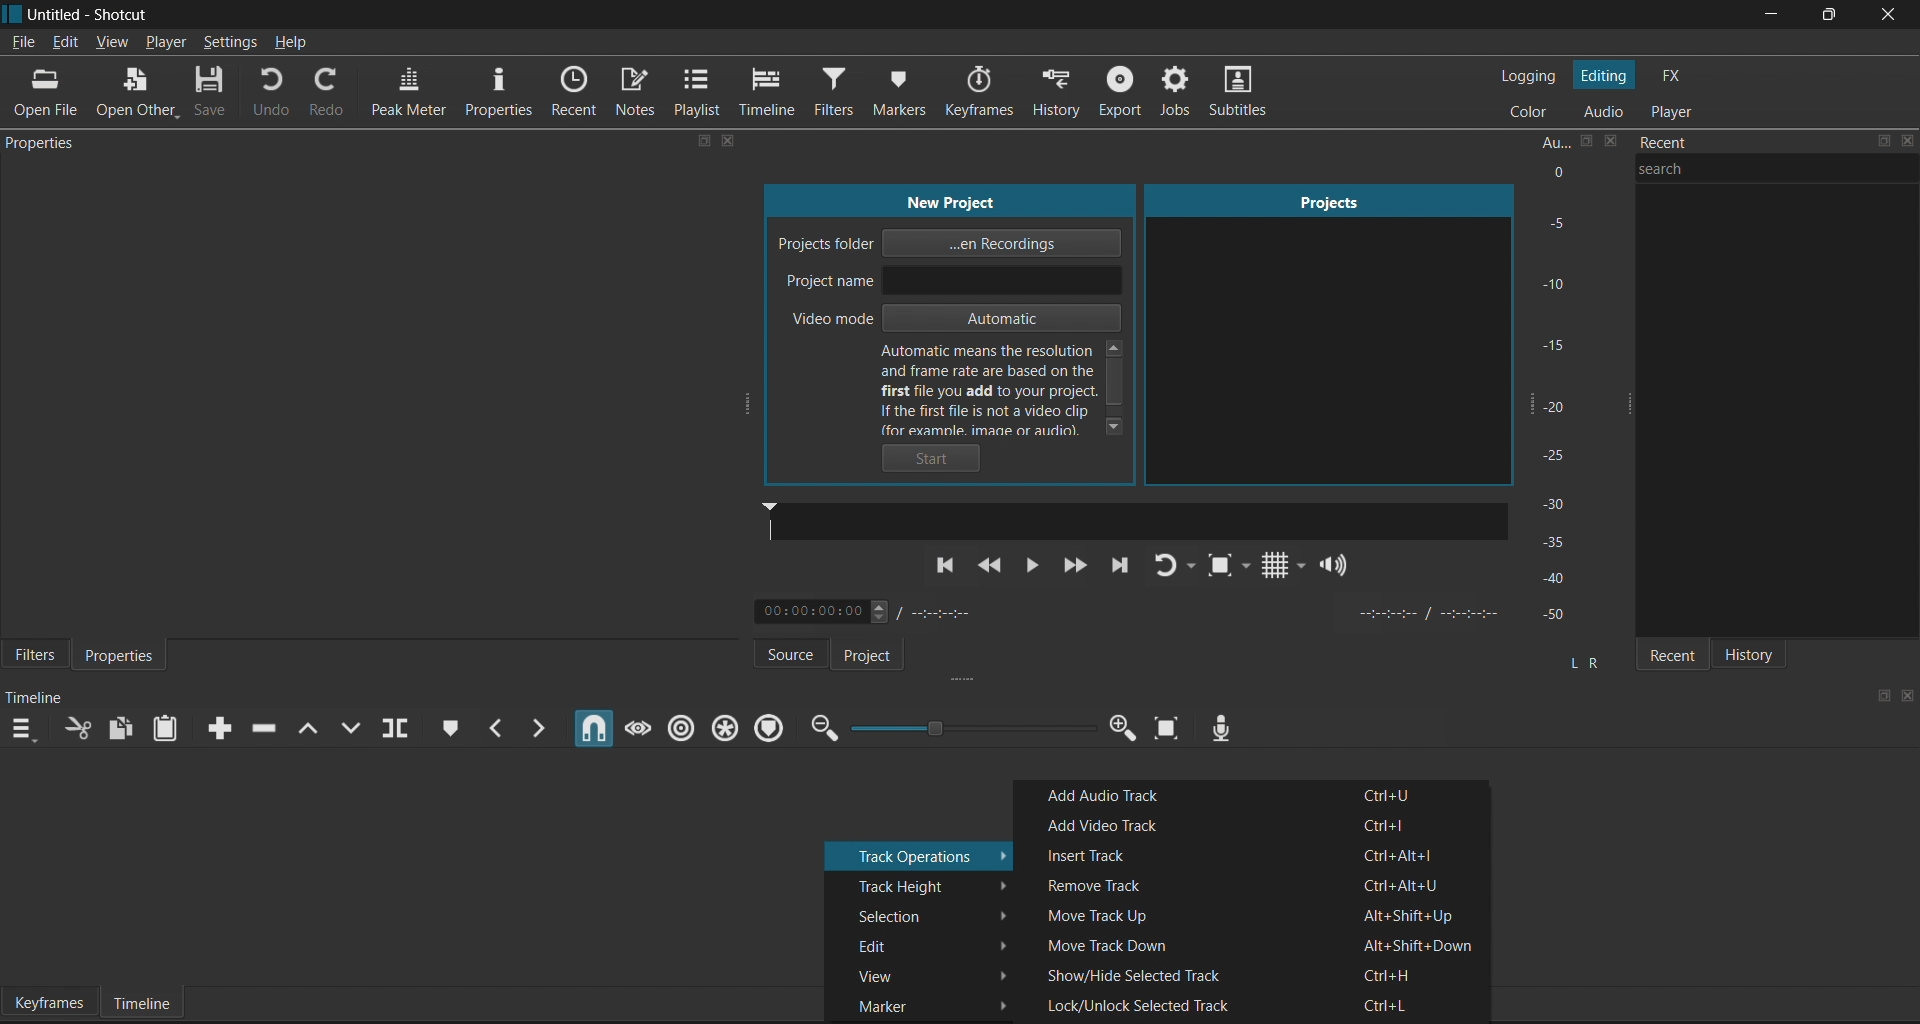 The width and height of the screenshot is (1920, 1024). I want to click on Filters, so click(846, 92).